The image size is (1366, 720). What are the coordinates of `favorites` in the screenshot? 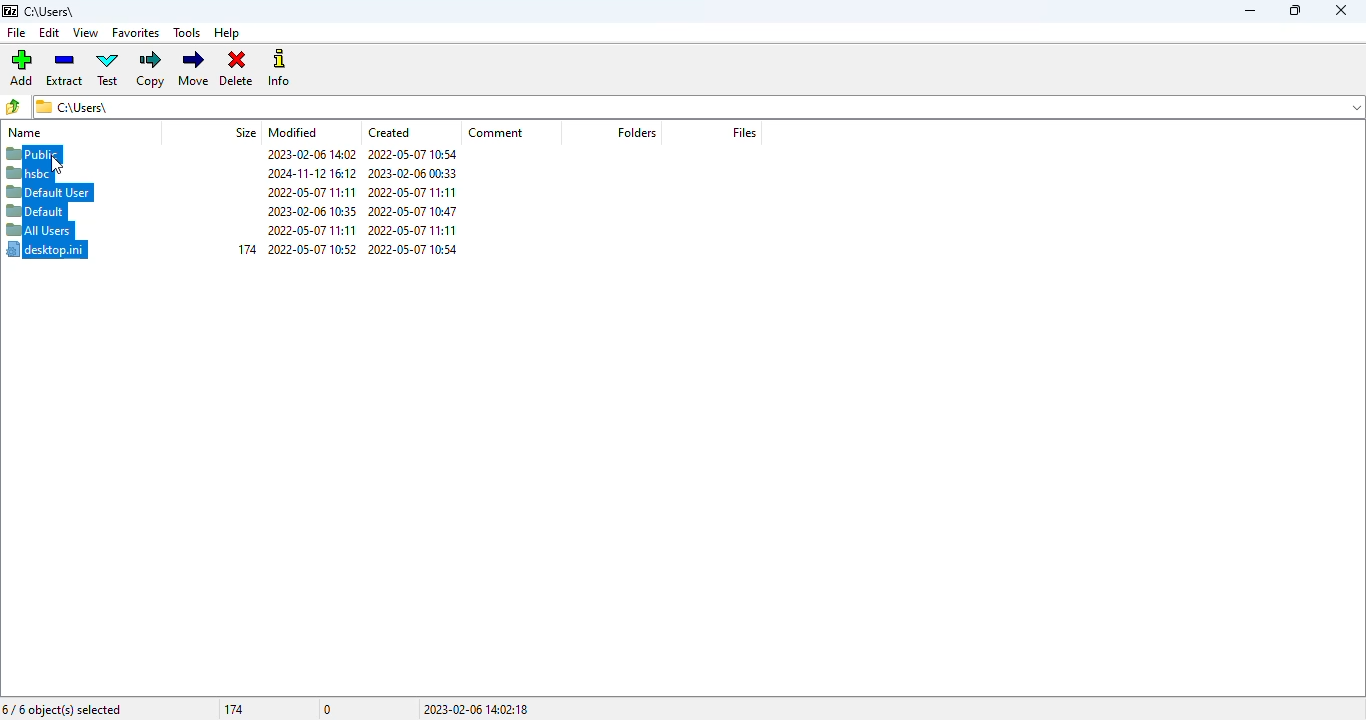 It's located at (136, 34).